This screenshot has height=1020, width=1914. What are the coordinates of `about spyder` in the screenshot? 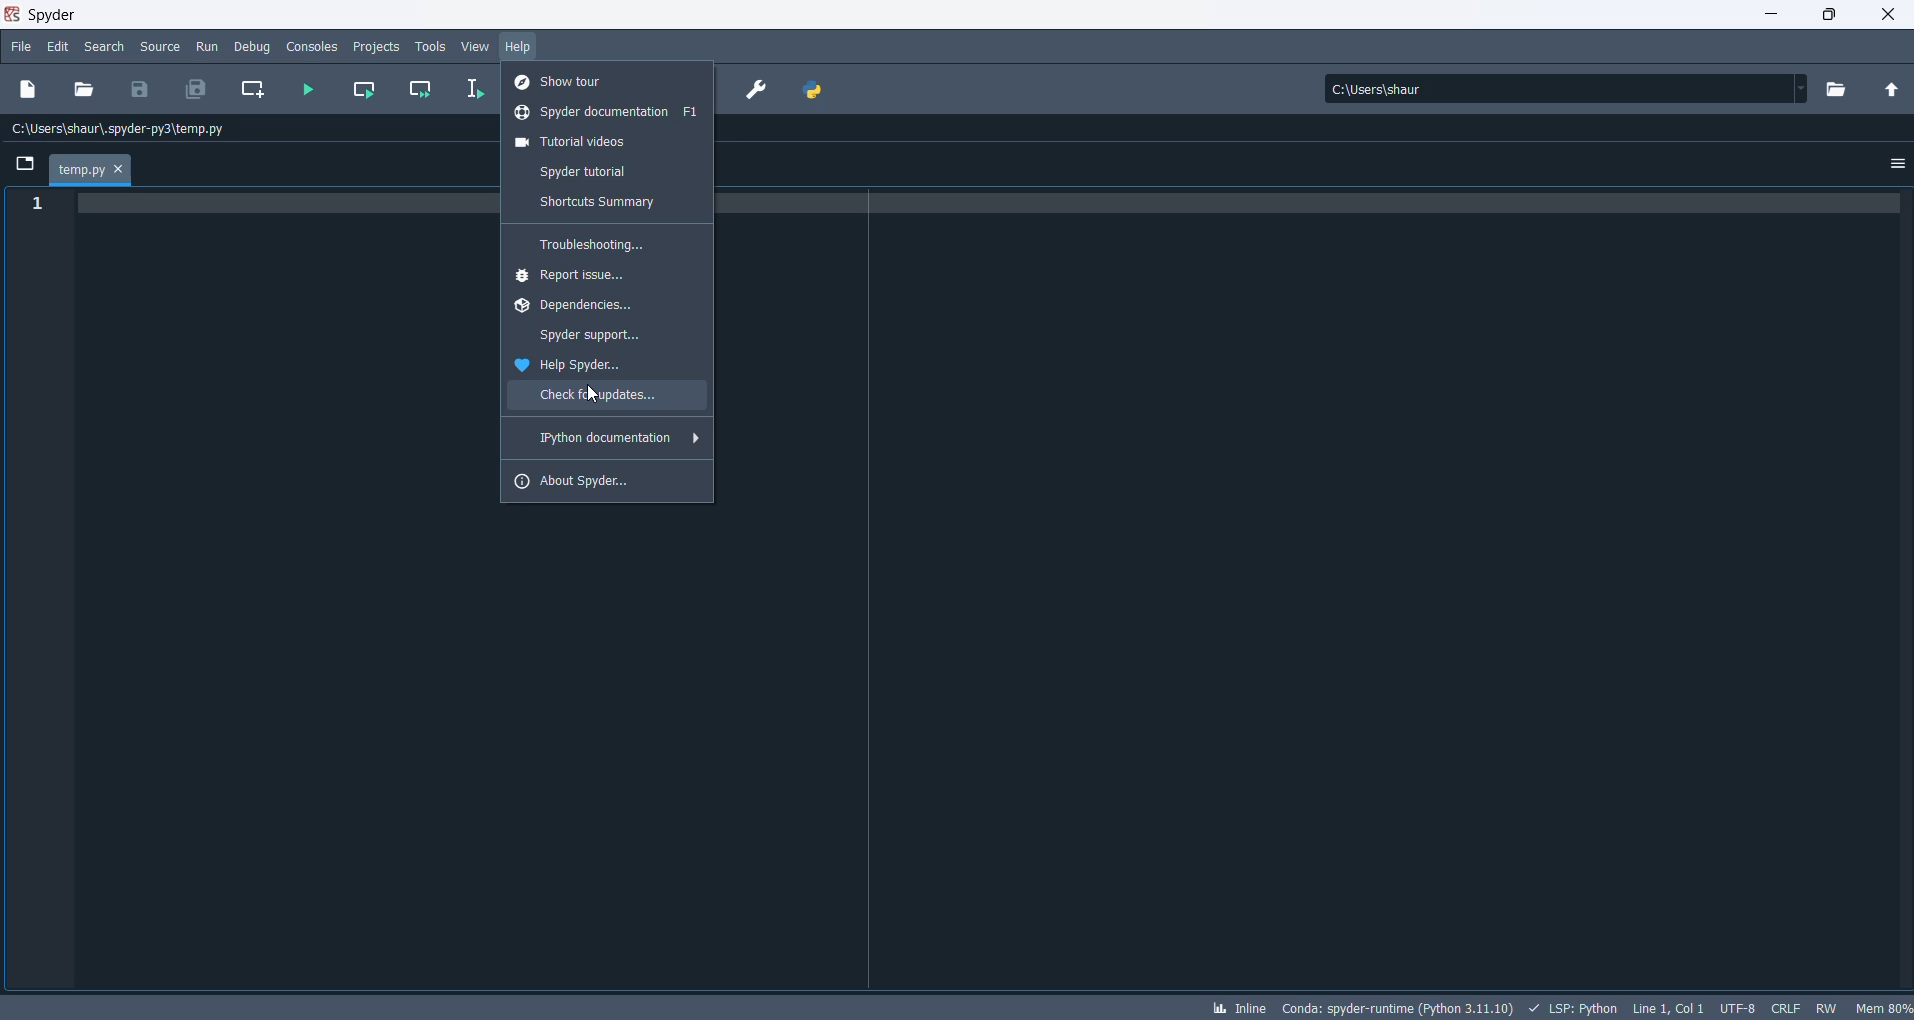 It's located at (606, 480).